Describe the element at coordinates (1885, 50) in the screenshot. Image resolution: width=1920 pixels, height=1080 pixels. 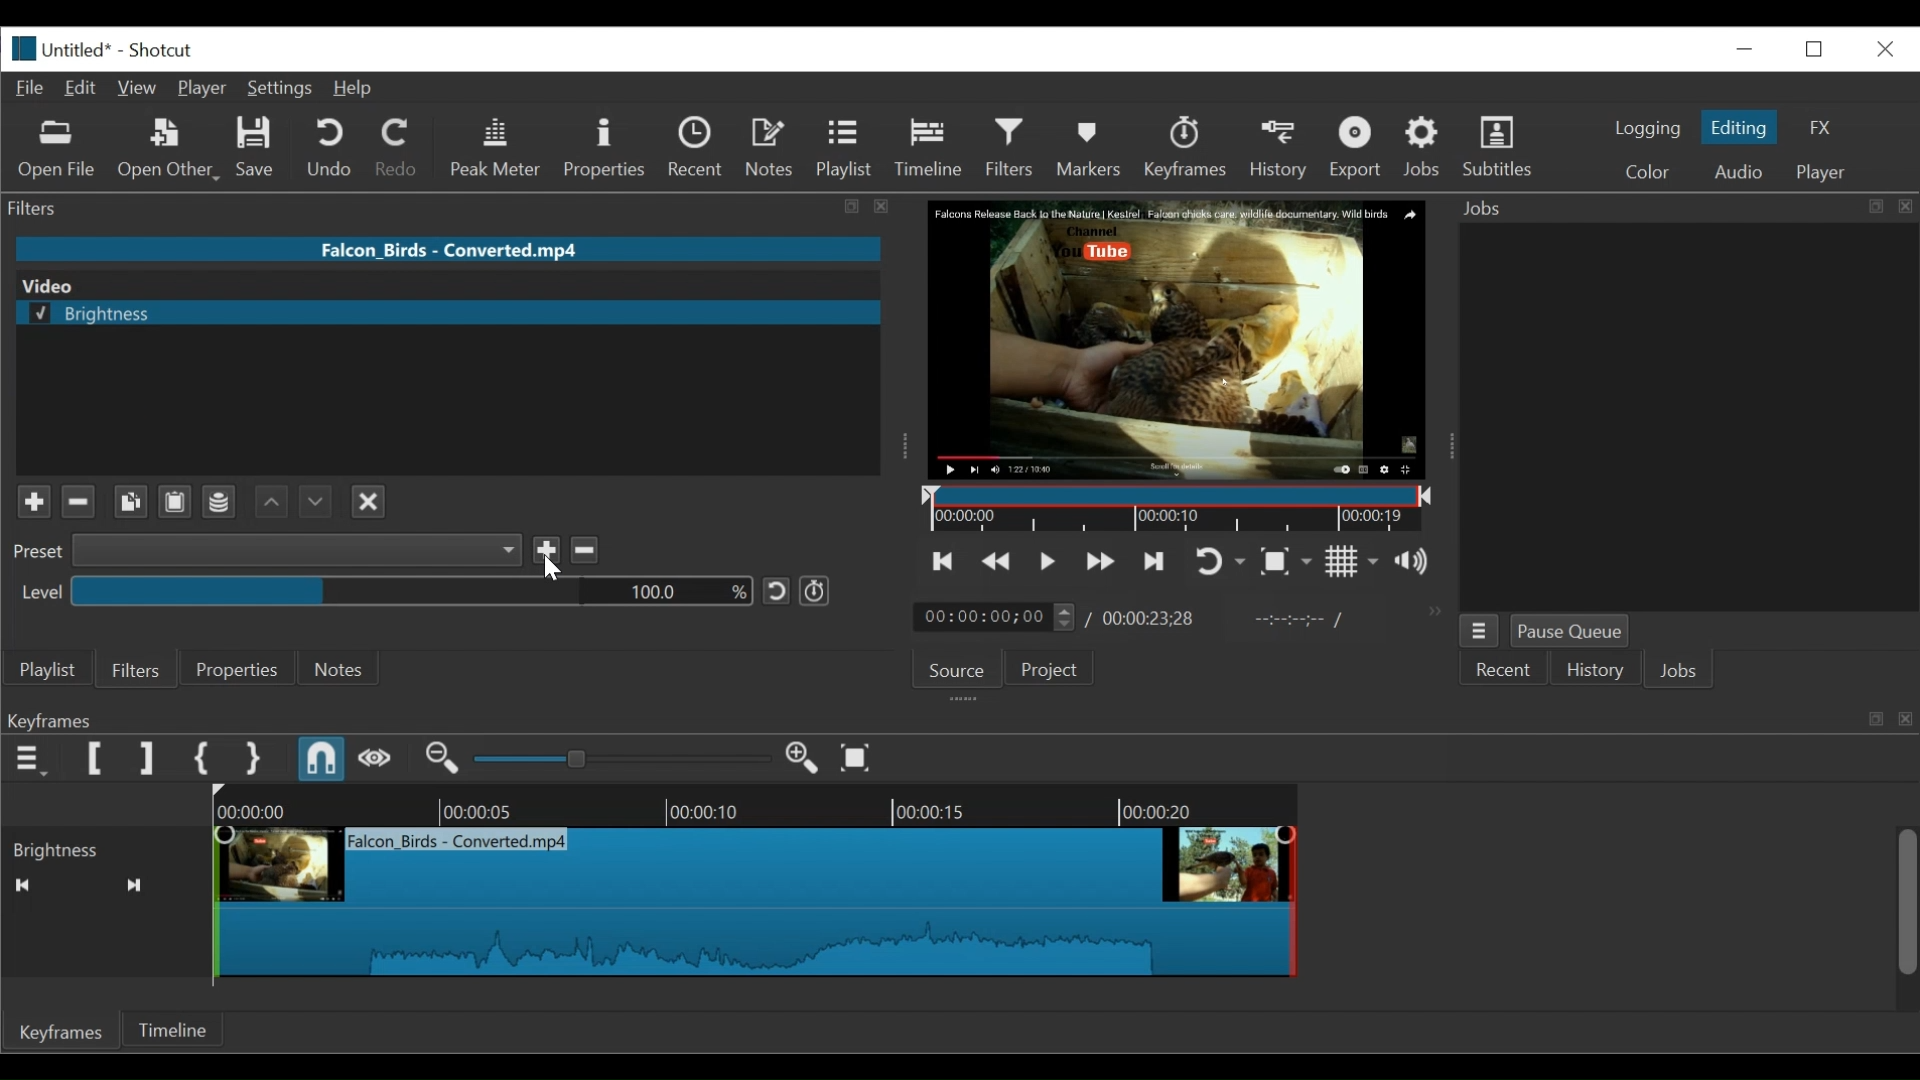
I see `Close` at that location.